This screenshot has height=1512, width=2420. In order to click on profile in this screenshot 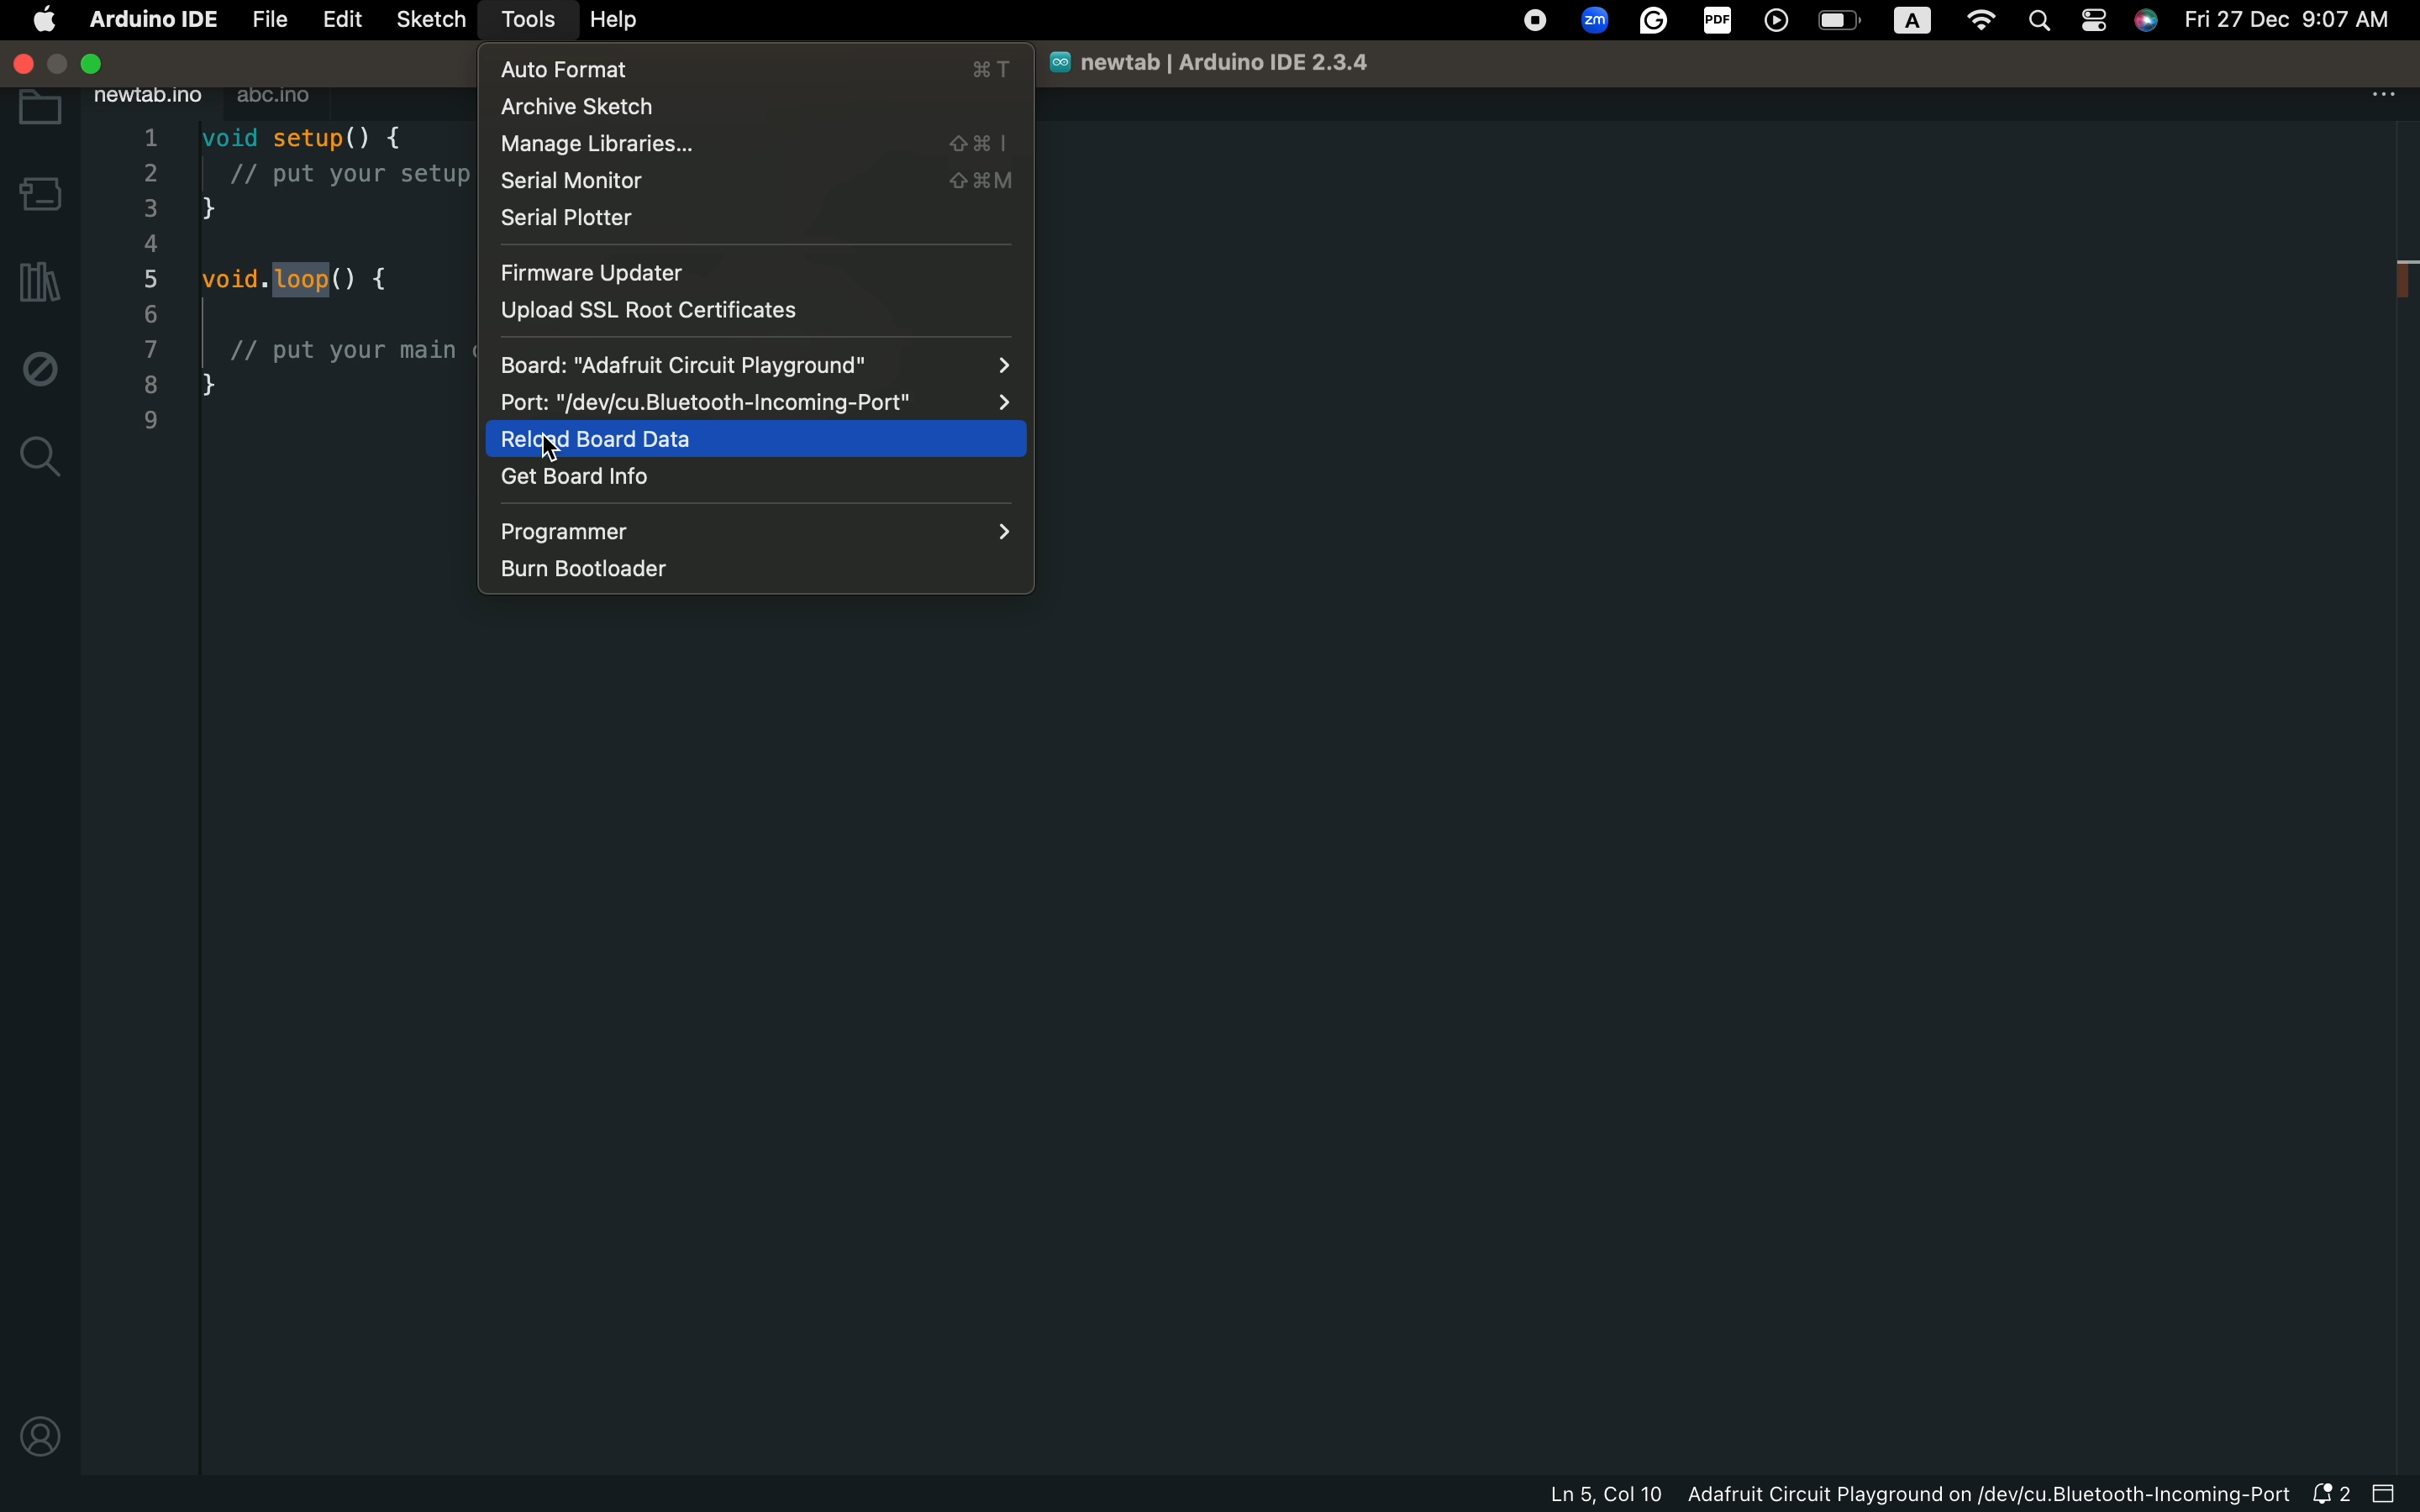, I will do `click(41, 1434)`.